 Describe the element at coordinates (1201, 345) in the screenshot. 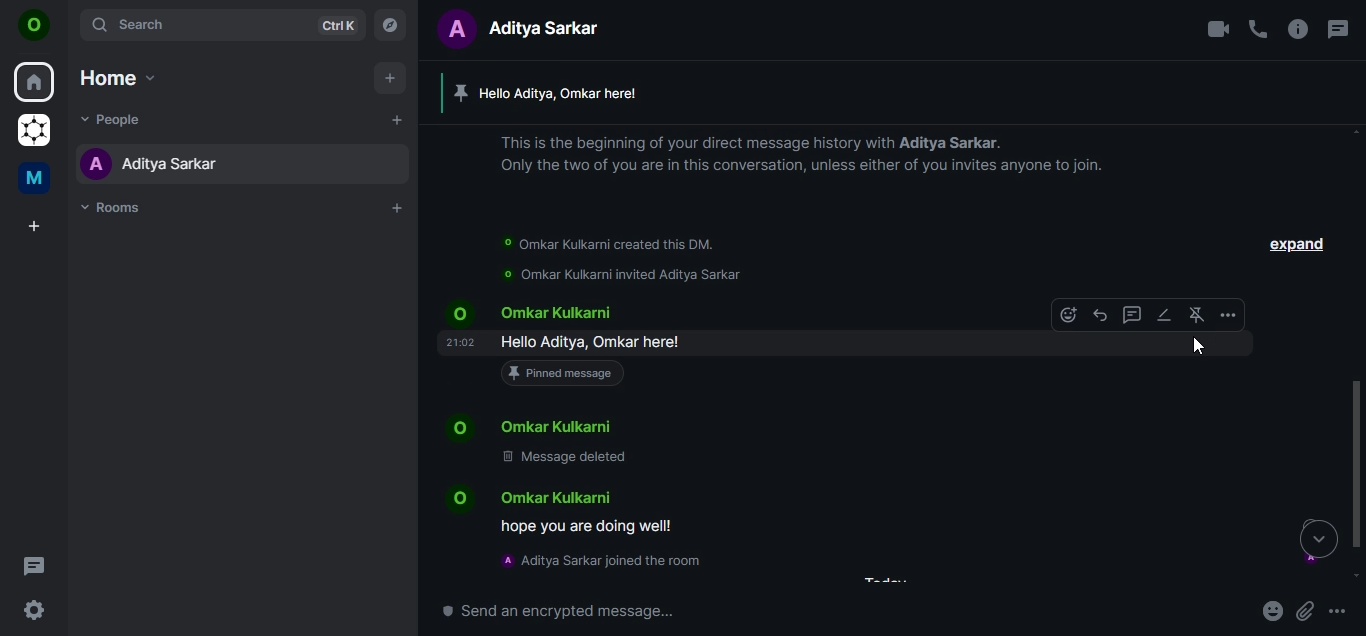

I see `cursor` at that location.